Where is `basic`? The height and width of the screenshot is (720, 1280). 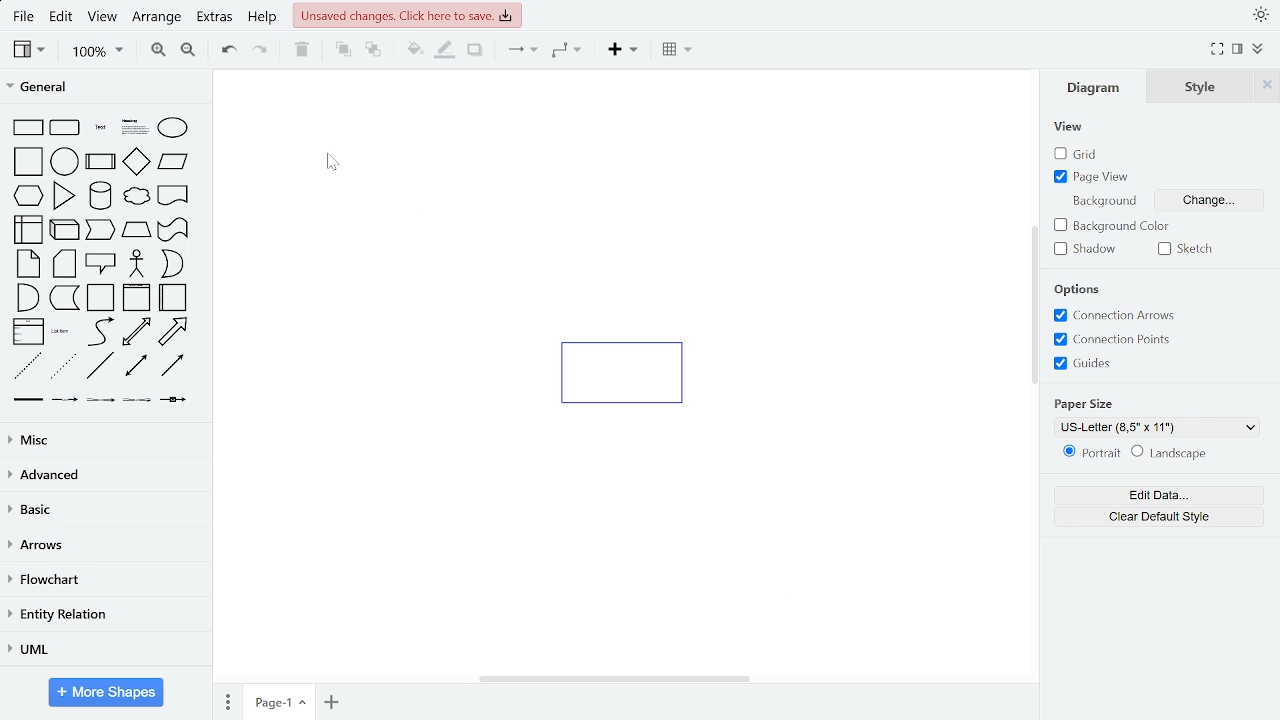 basic is located at coordinates (105, 513).